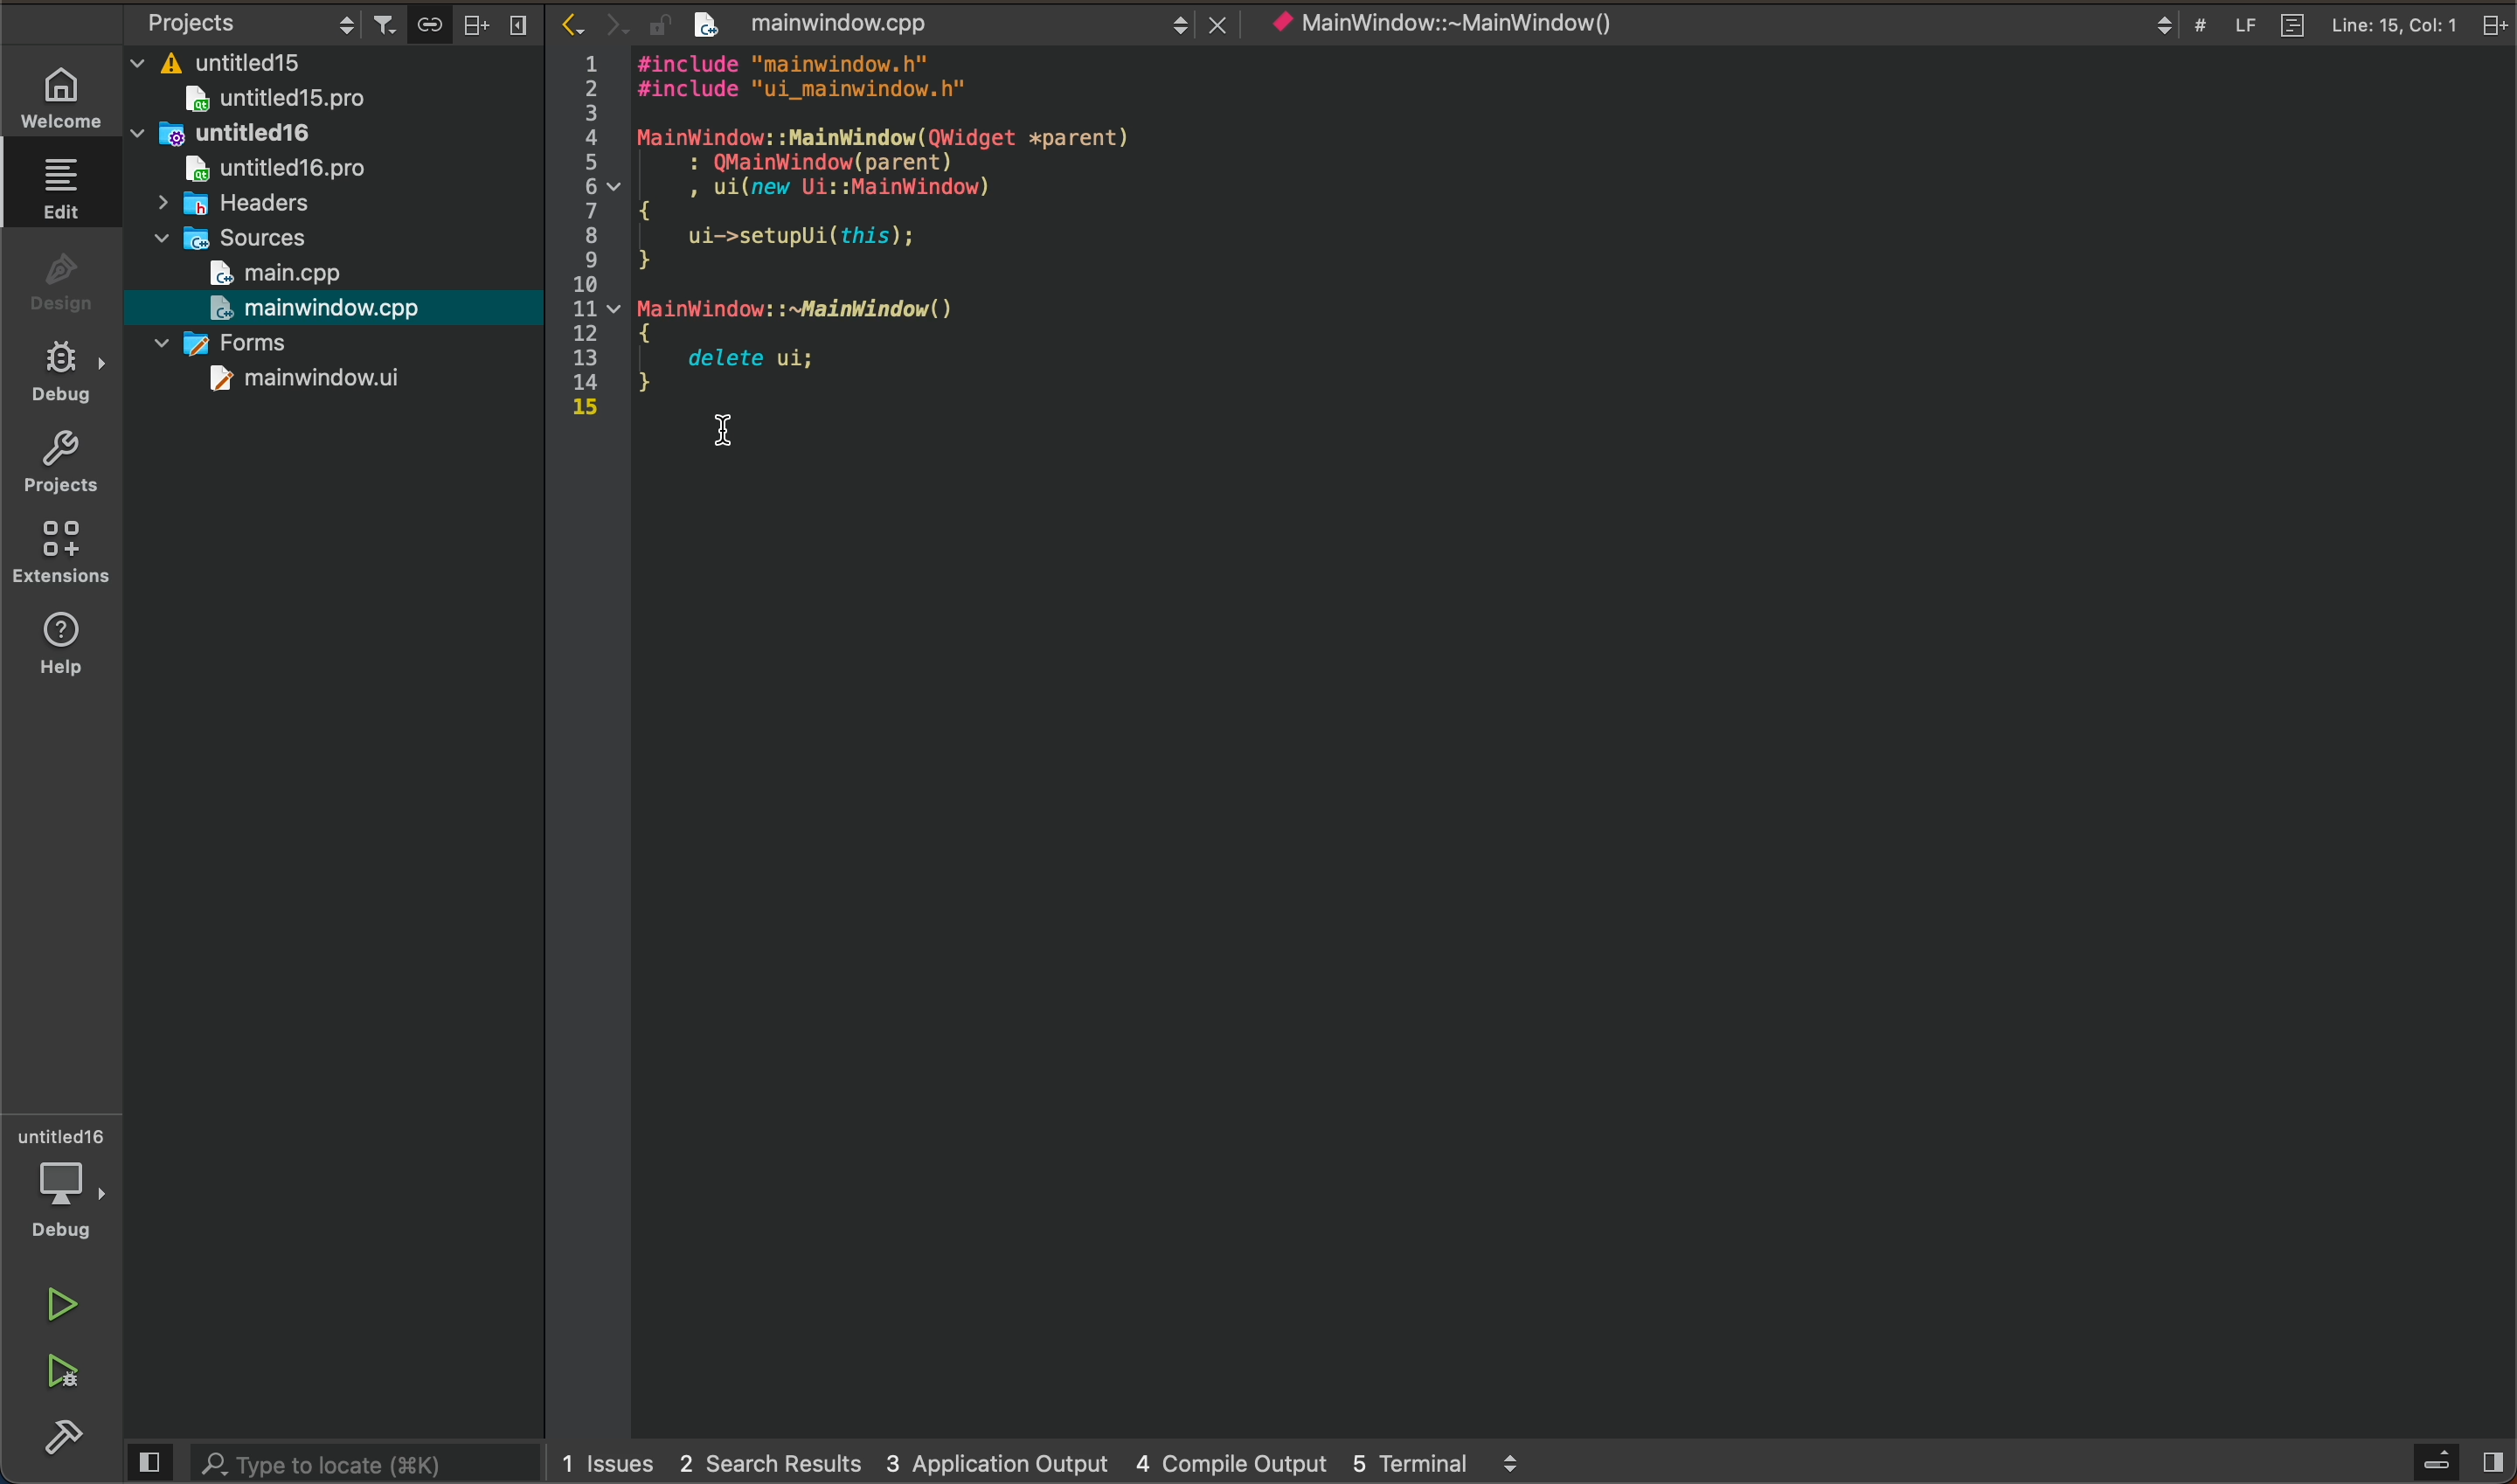 This screenshot has height=1484, width=2517. What do you see at coordinates (1221, 23) in the screenshot?
I see `close` at bounding box center [1221, 23].